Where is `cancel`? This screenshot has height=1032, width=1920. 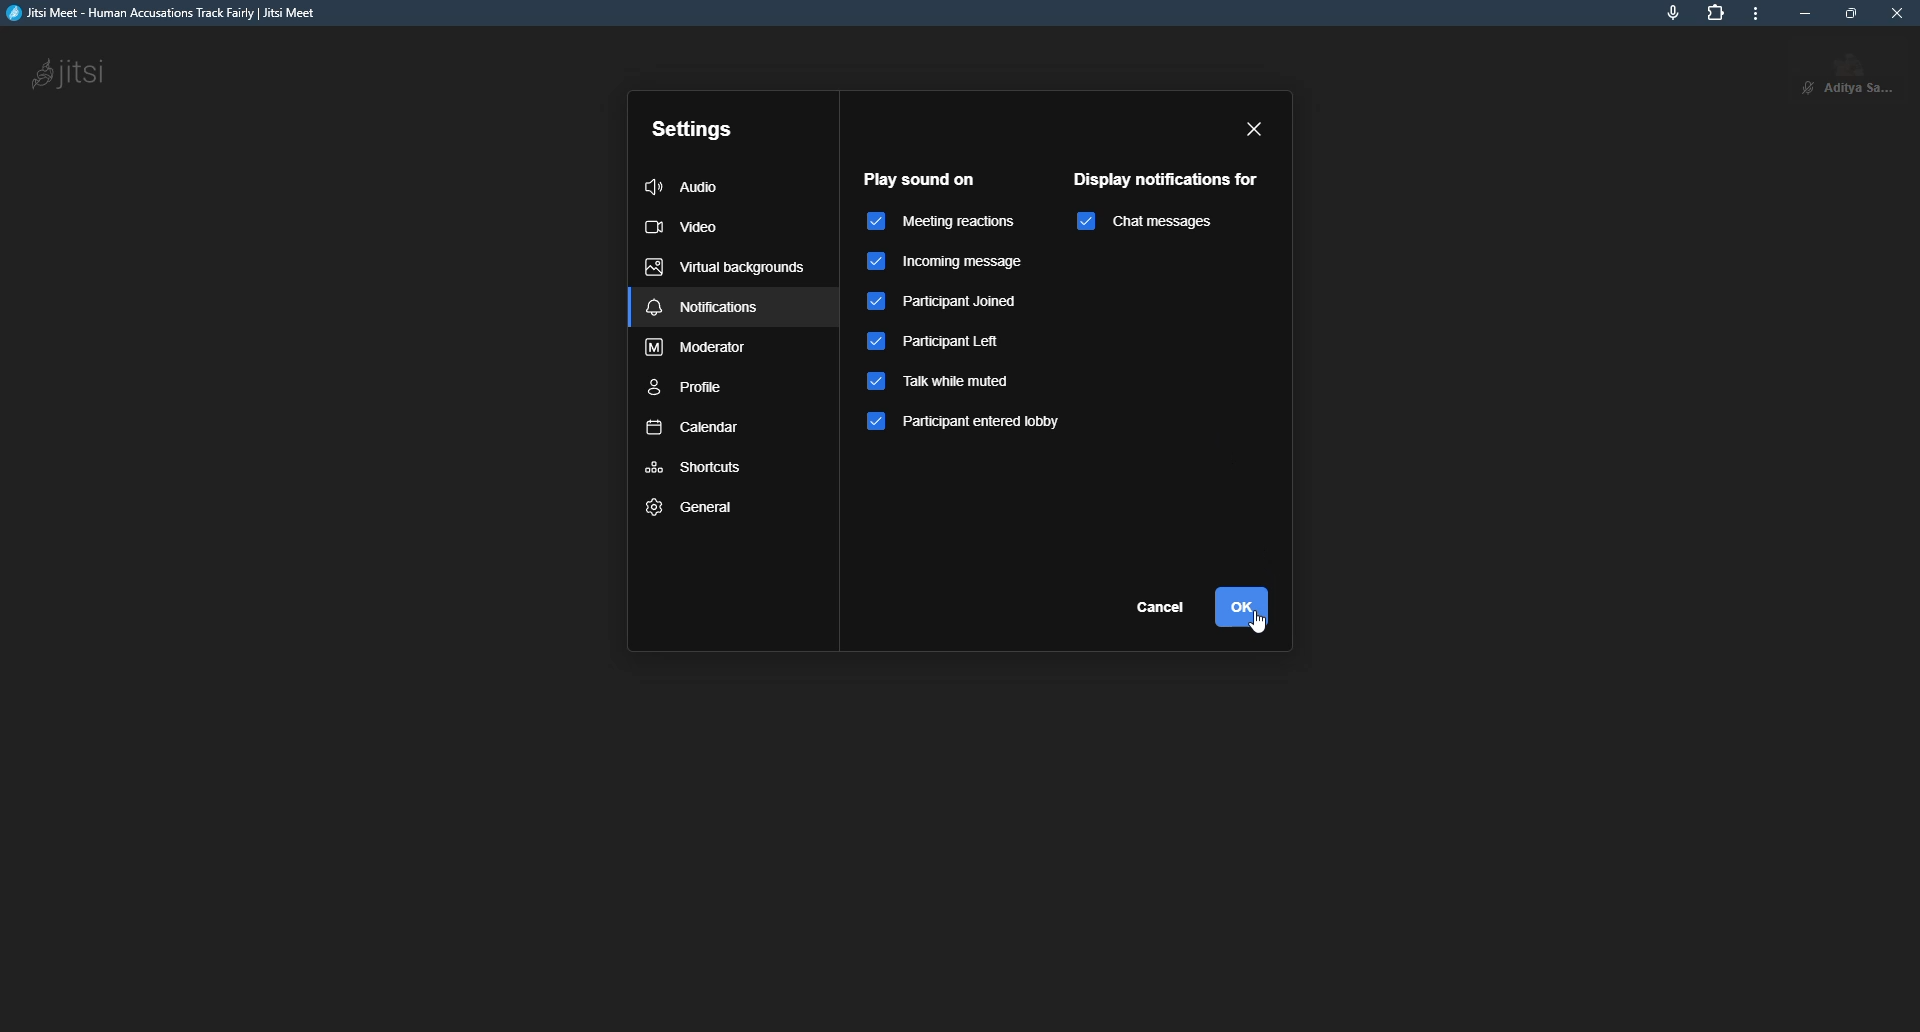
cancel is located at coordinates (1164, 609).